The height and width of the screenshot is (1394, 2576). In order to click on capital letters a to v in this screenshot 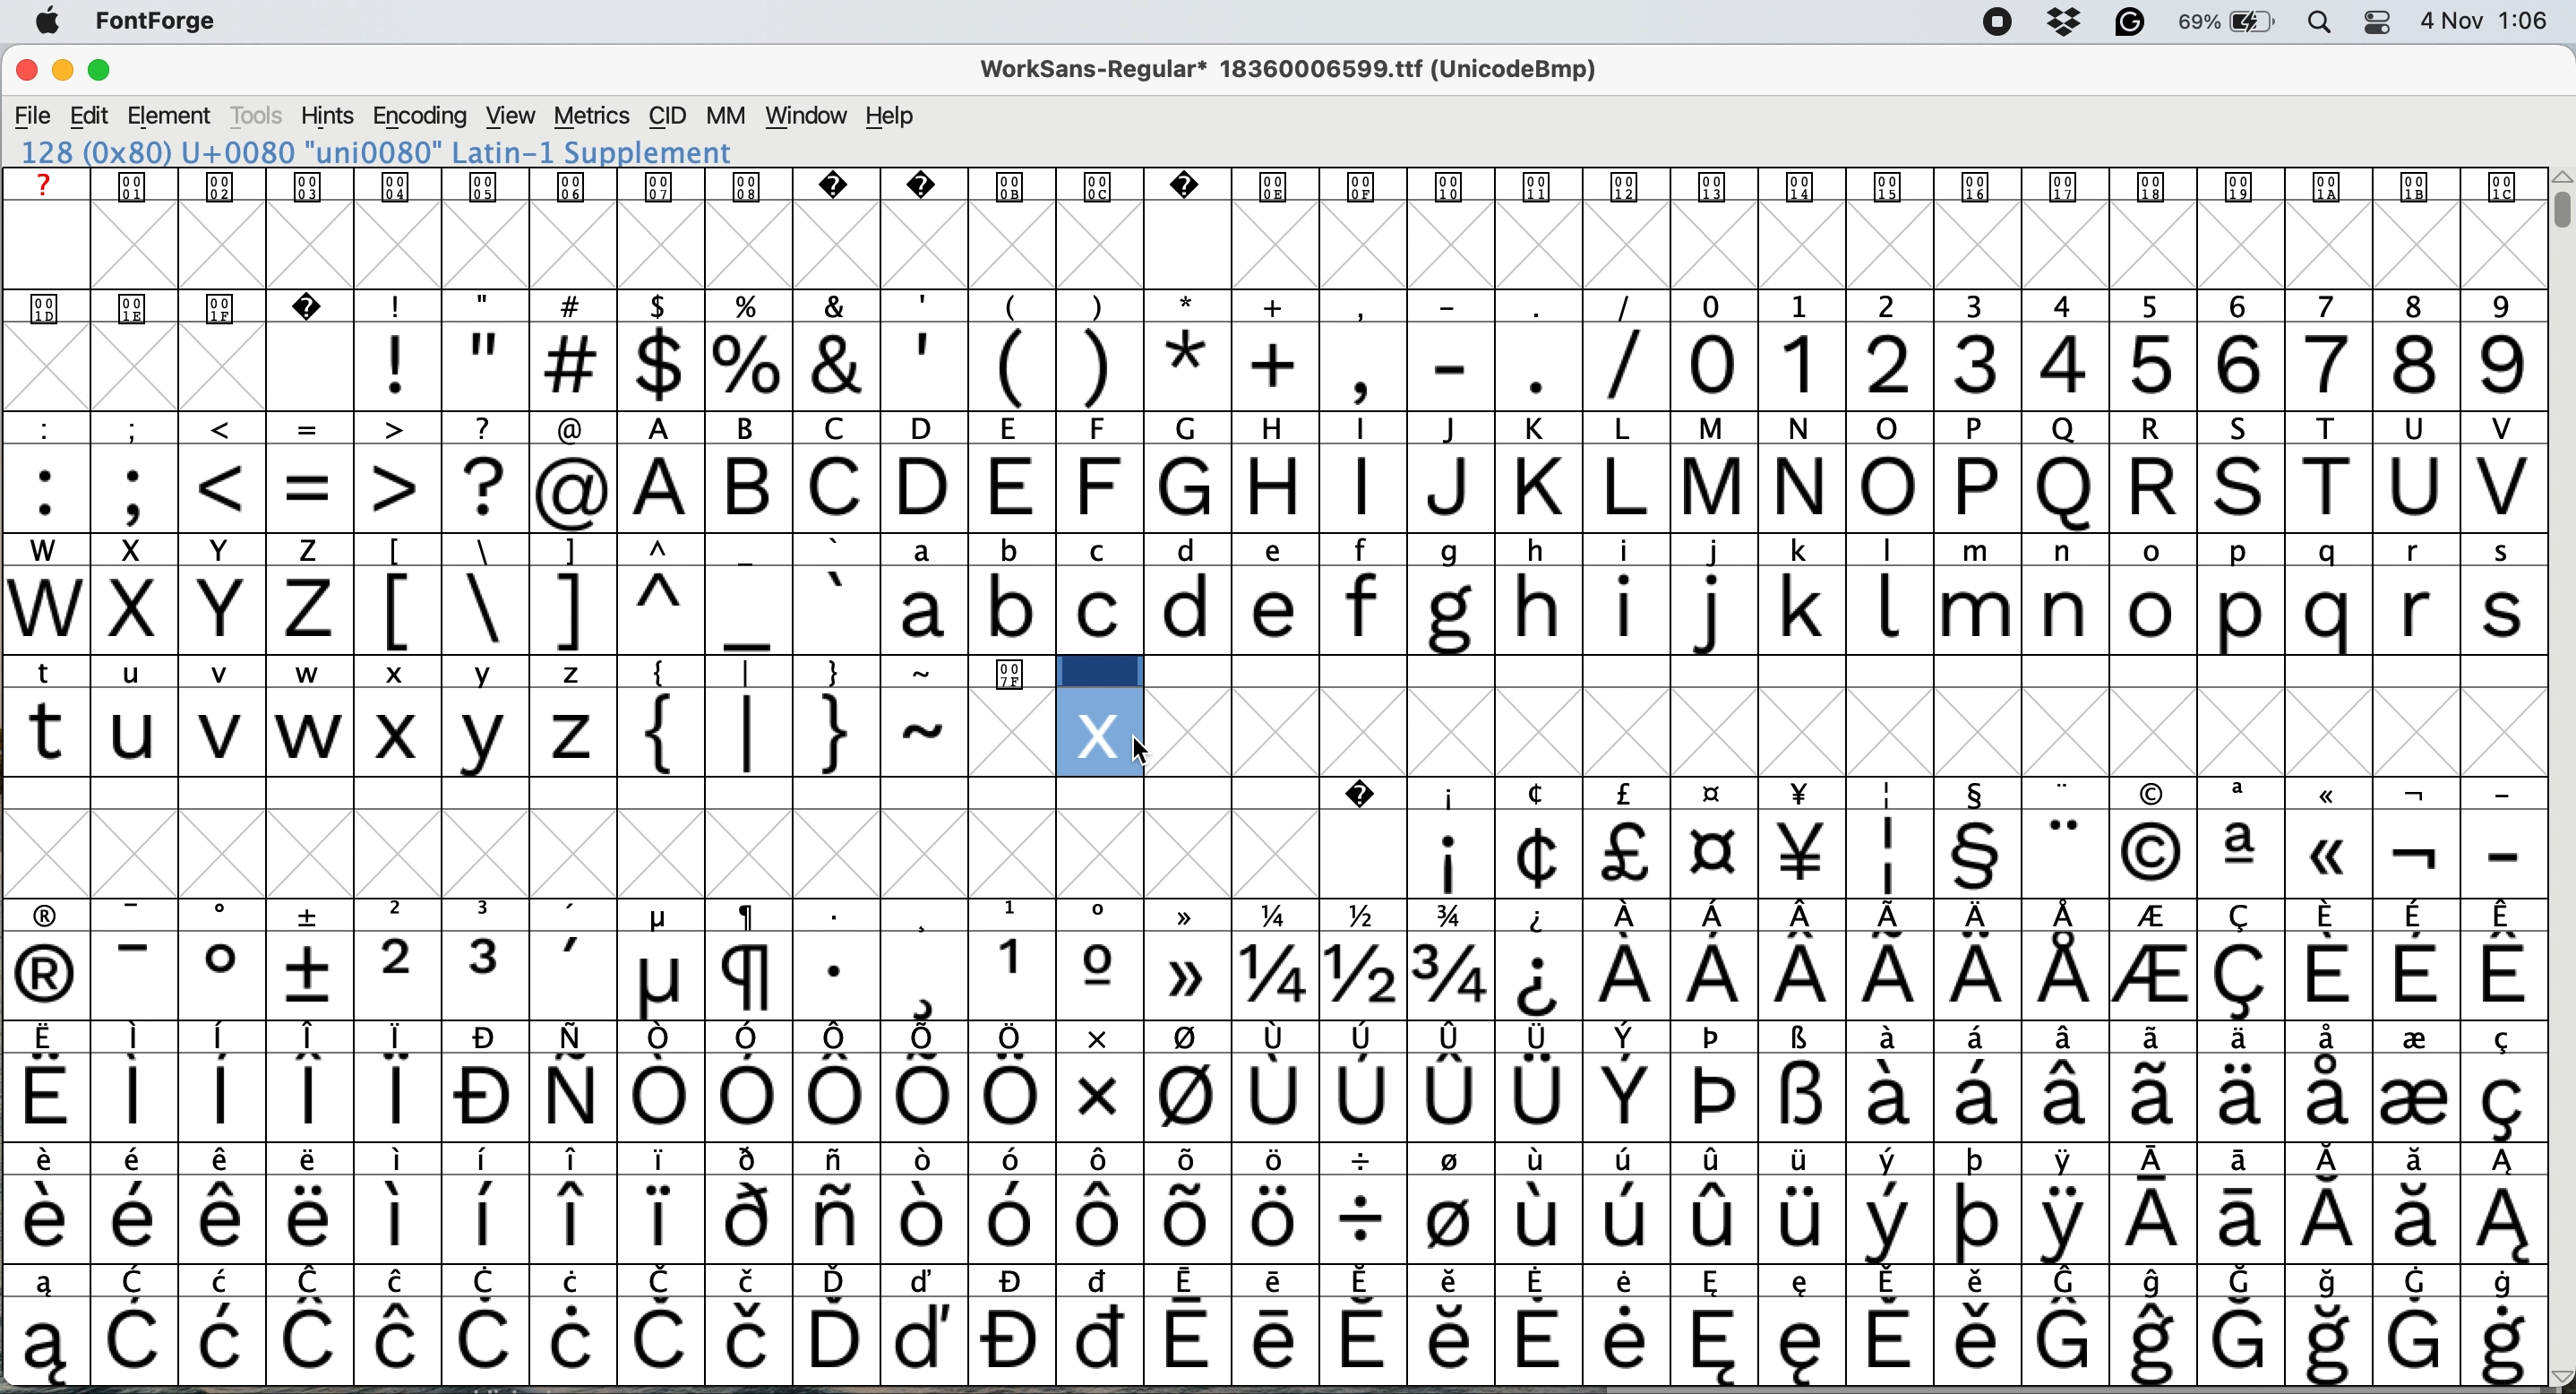, I will do `click(1576, 491)`.